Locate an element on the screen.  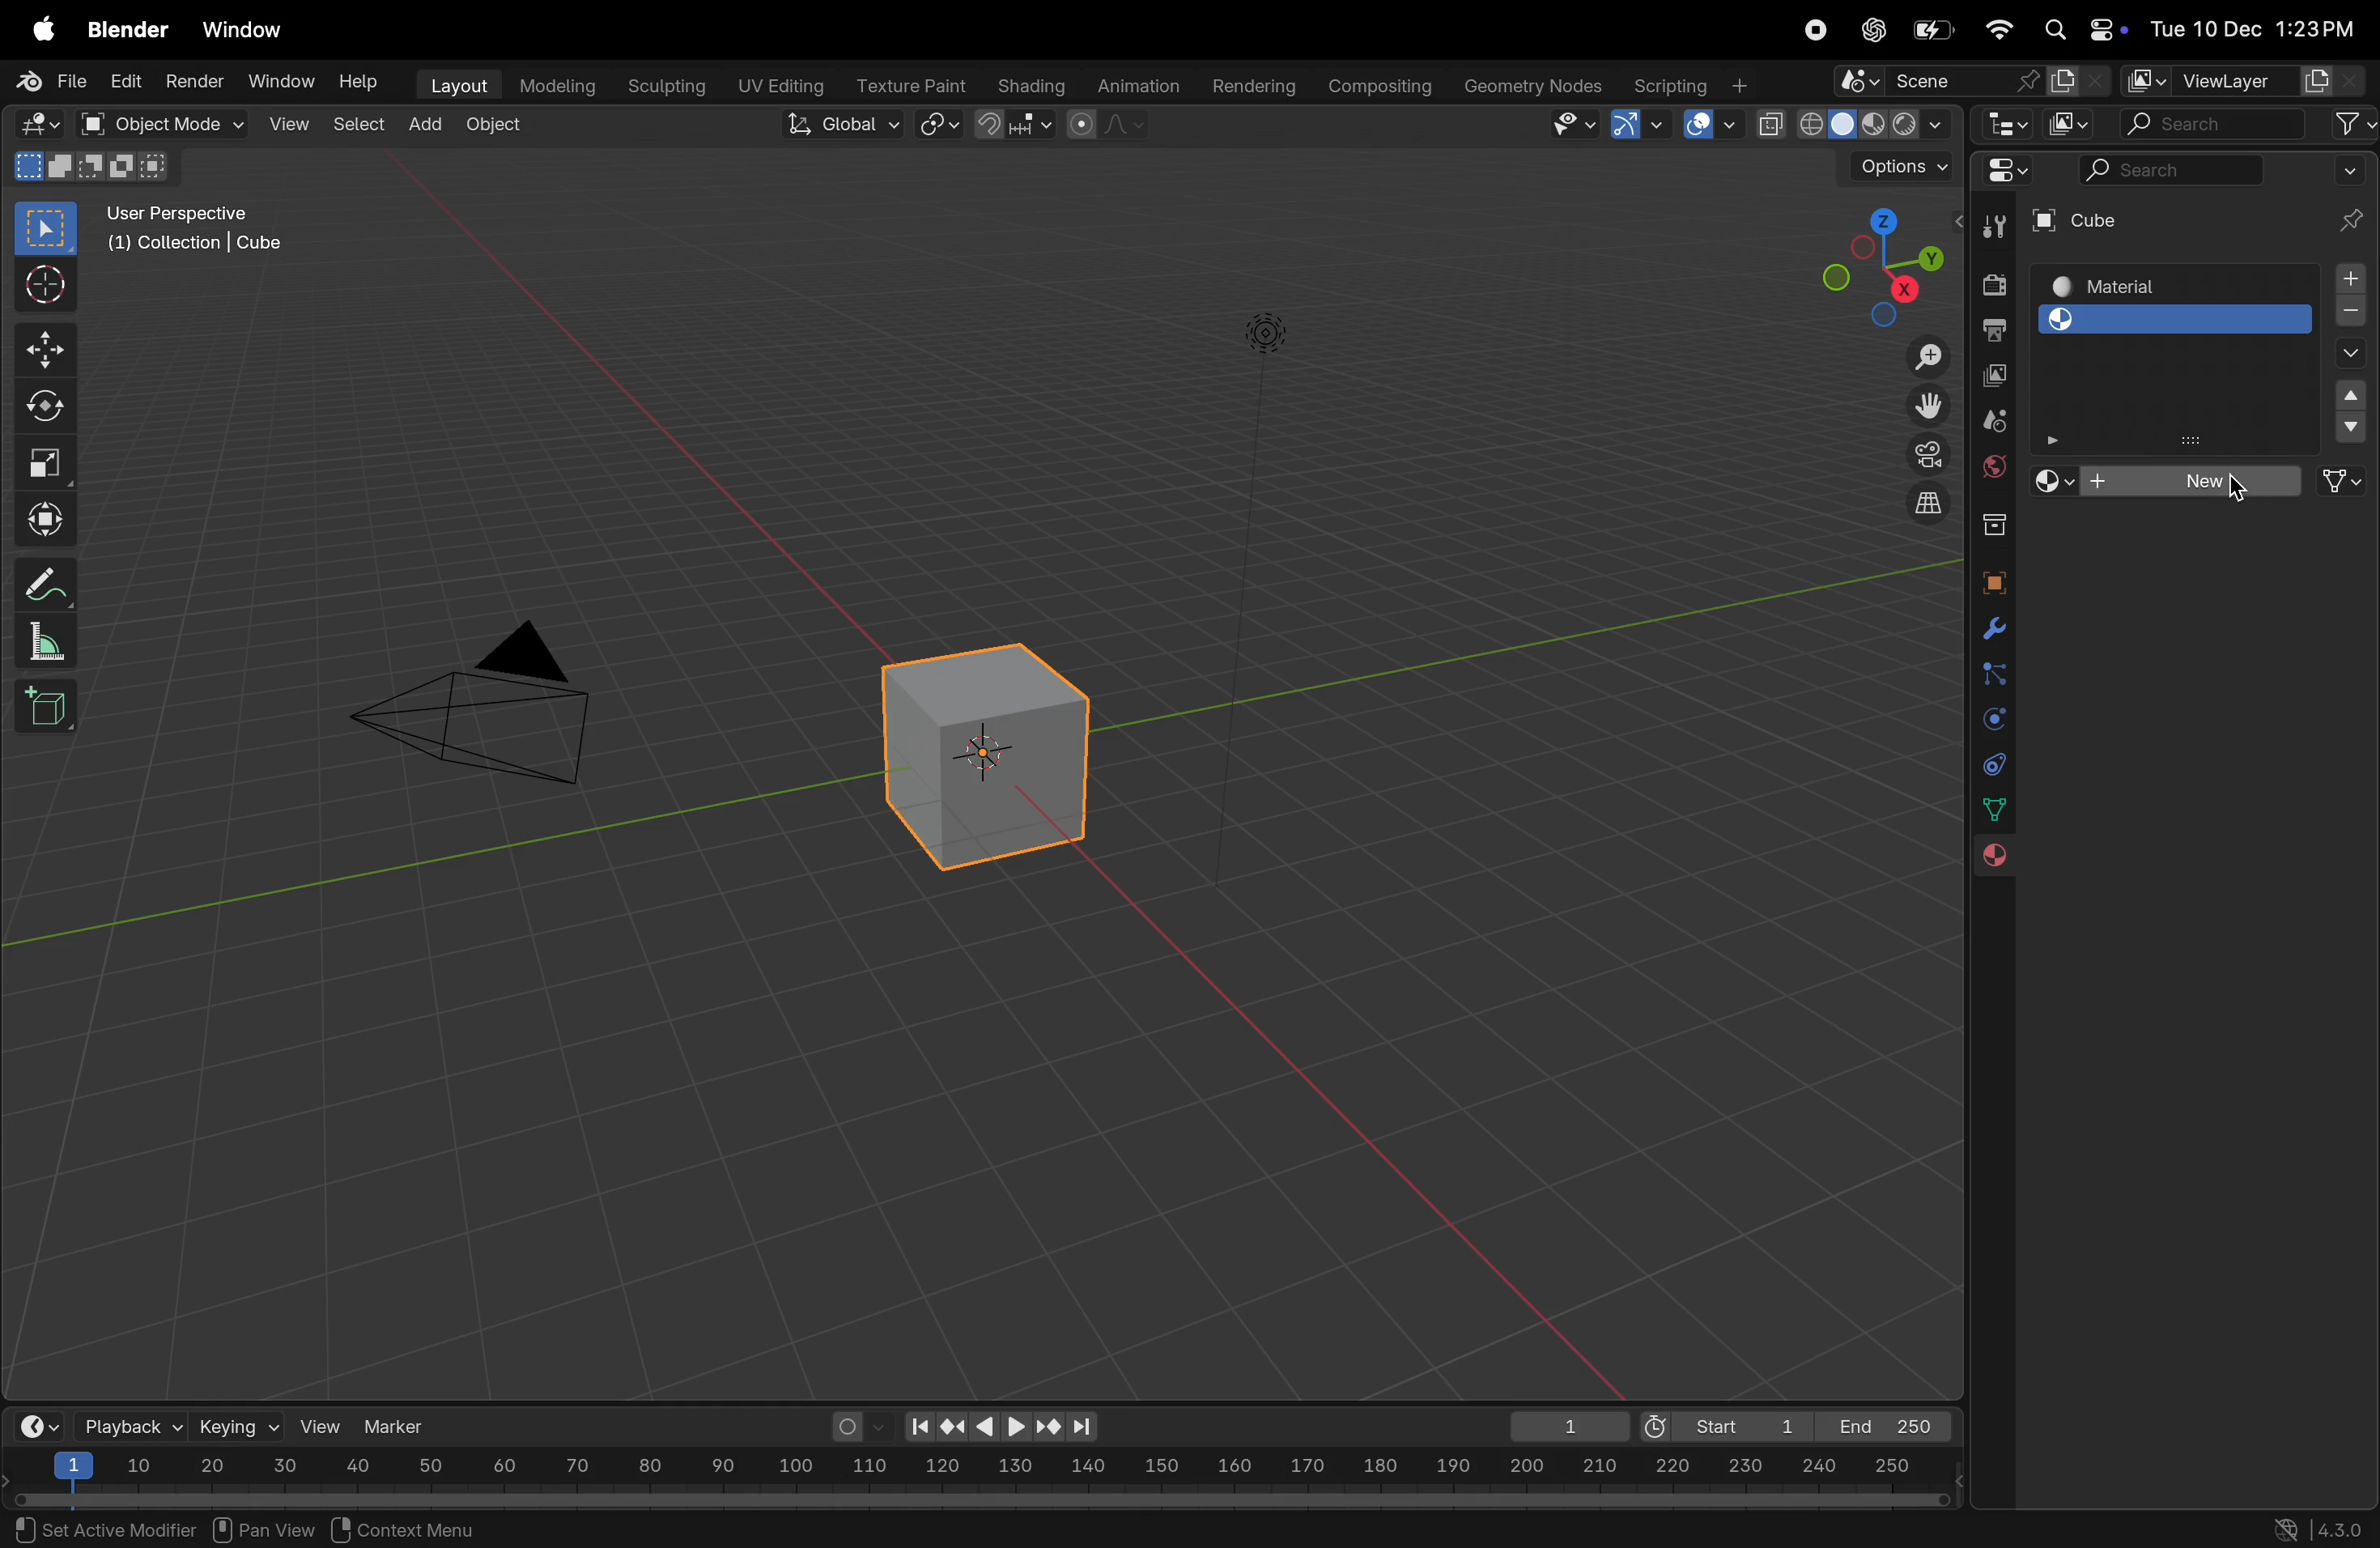
move is located at coordinates (44, 351).